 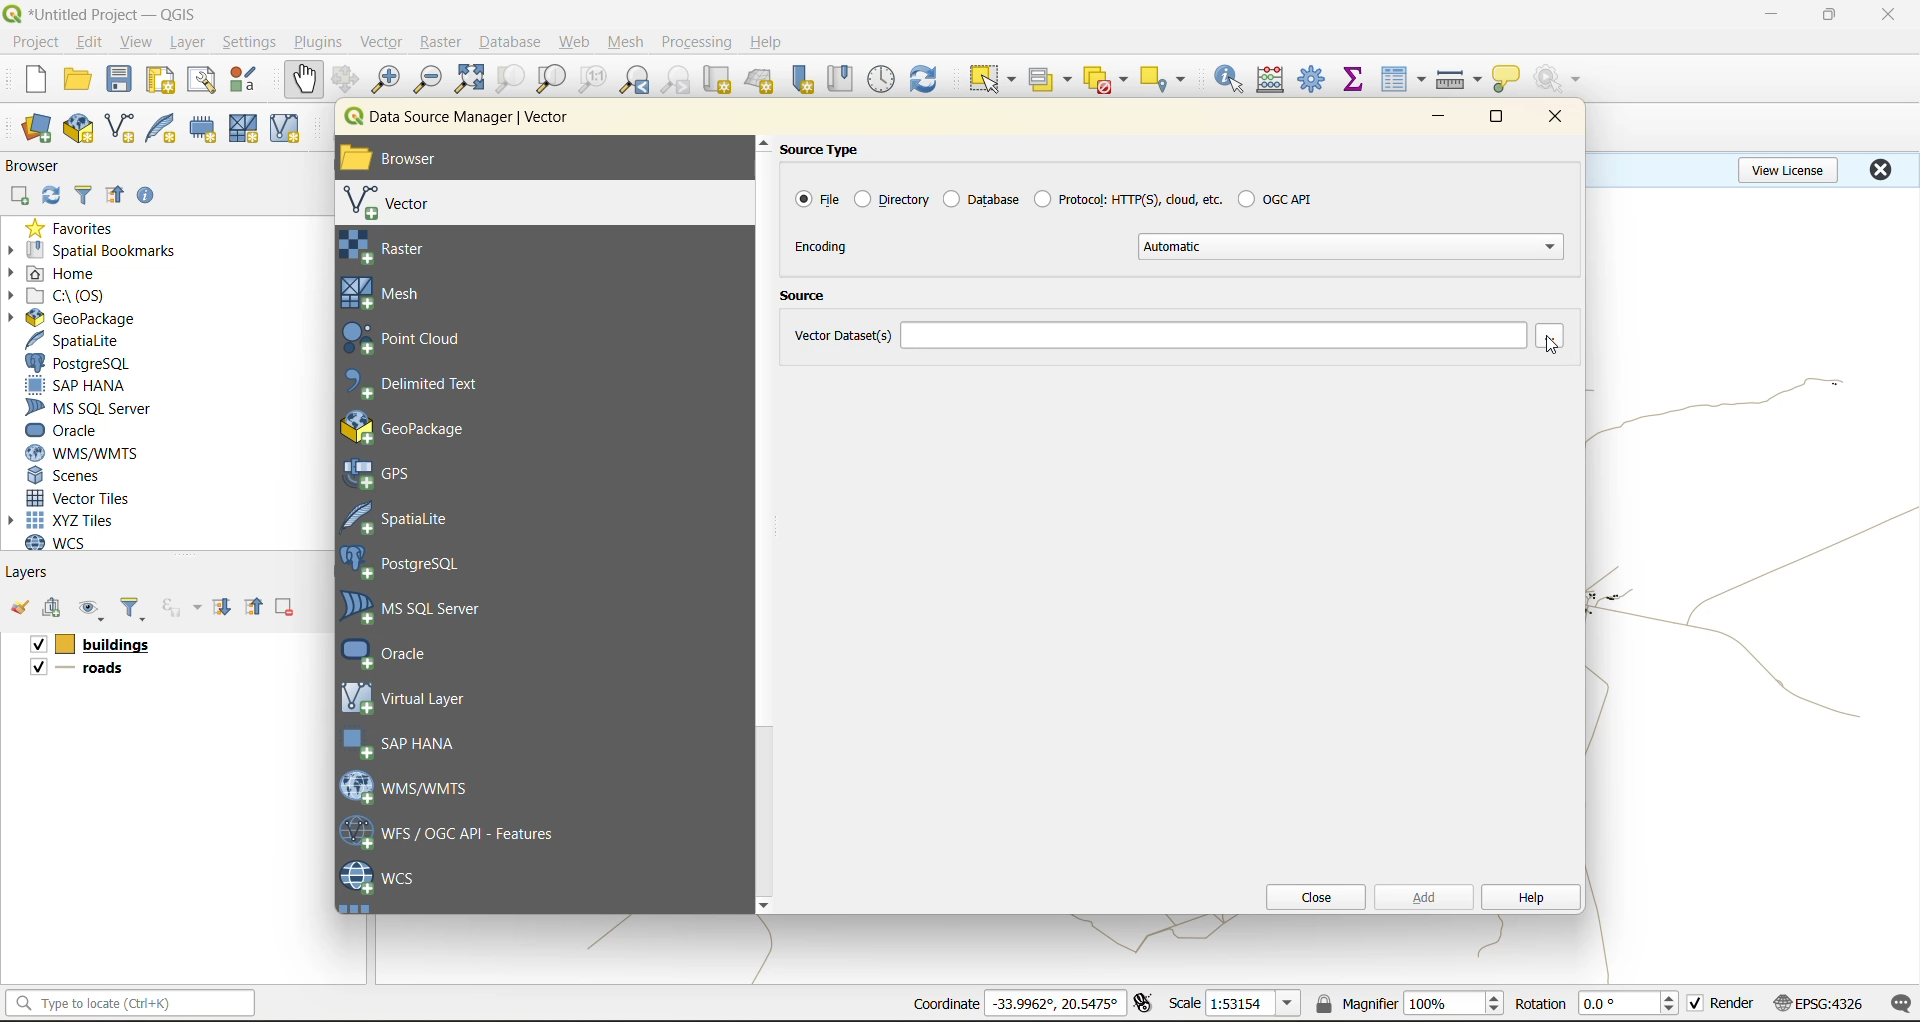 I want to click on pan map, so click(x=304, y=80).